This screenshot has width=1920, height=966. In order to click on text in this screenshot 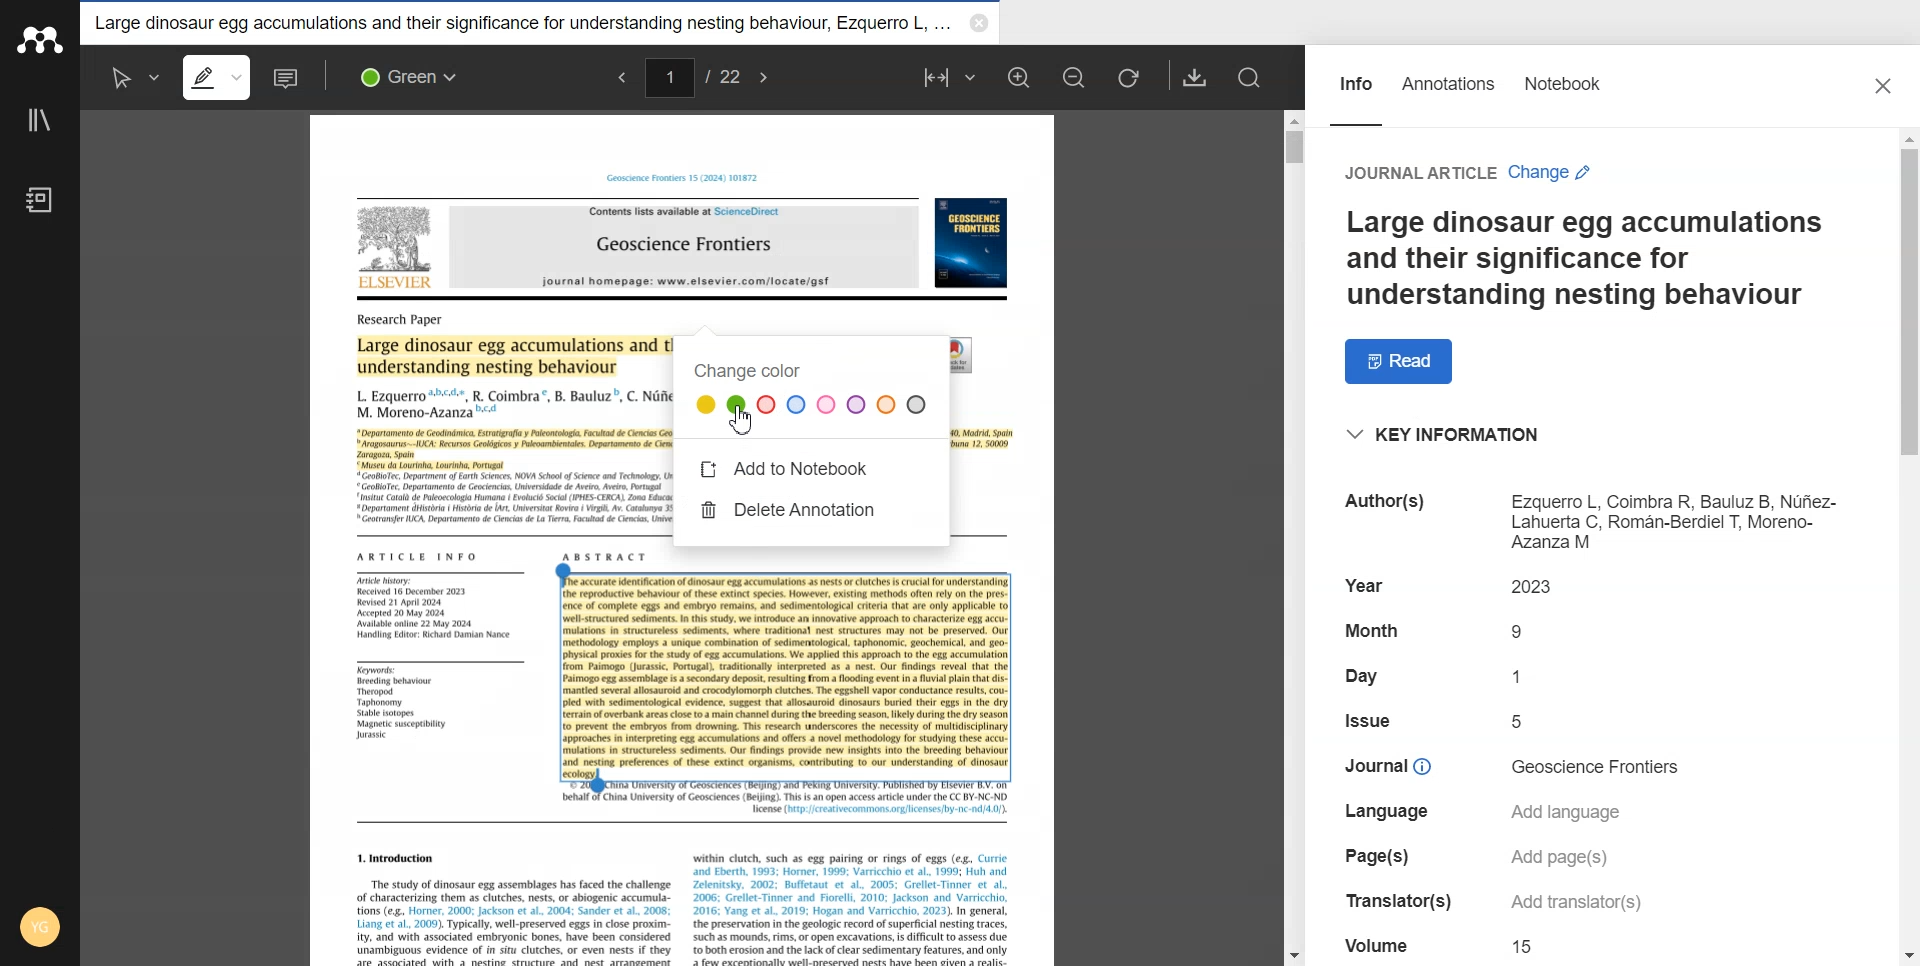, I will do `click(1389, 901)`.